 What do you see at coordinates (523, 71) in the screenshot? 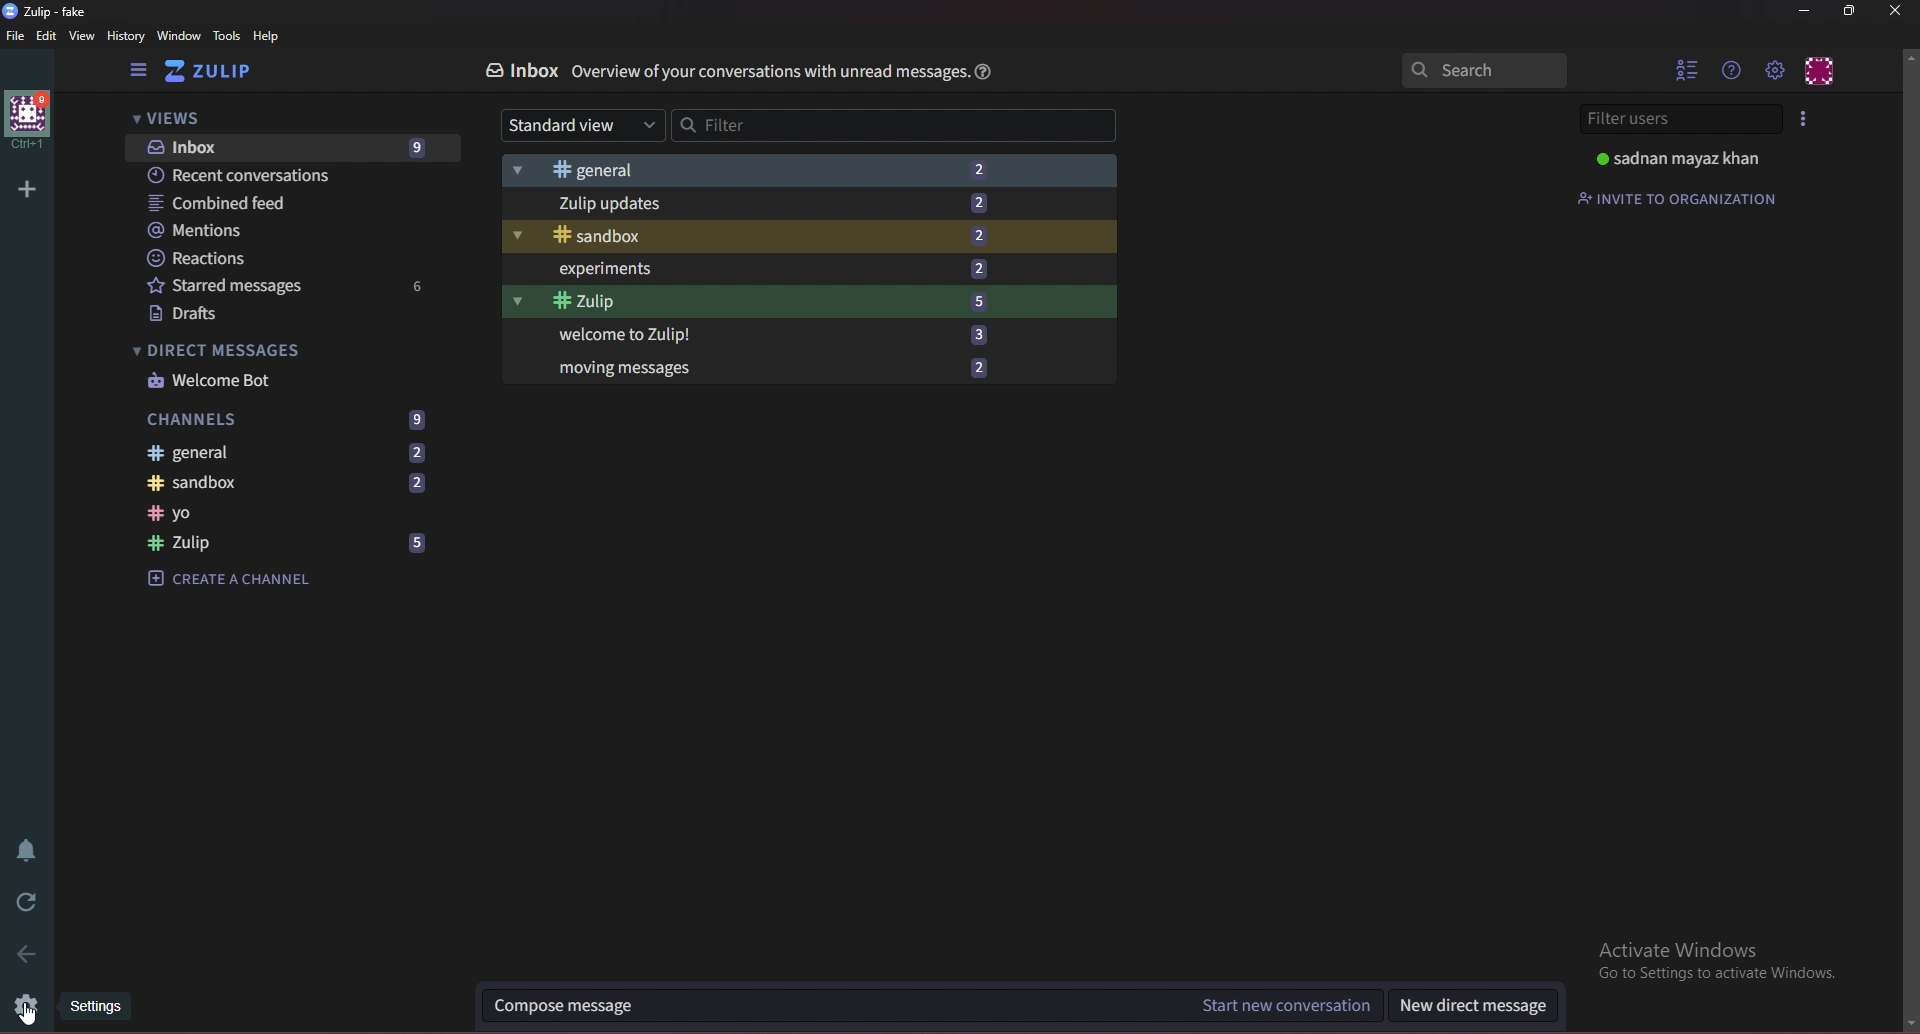
I see `Inbox` at bounding box center [523, 71].